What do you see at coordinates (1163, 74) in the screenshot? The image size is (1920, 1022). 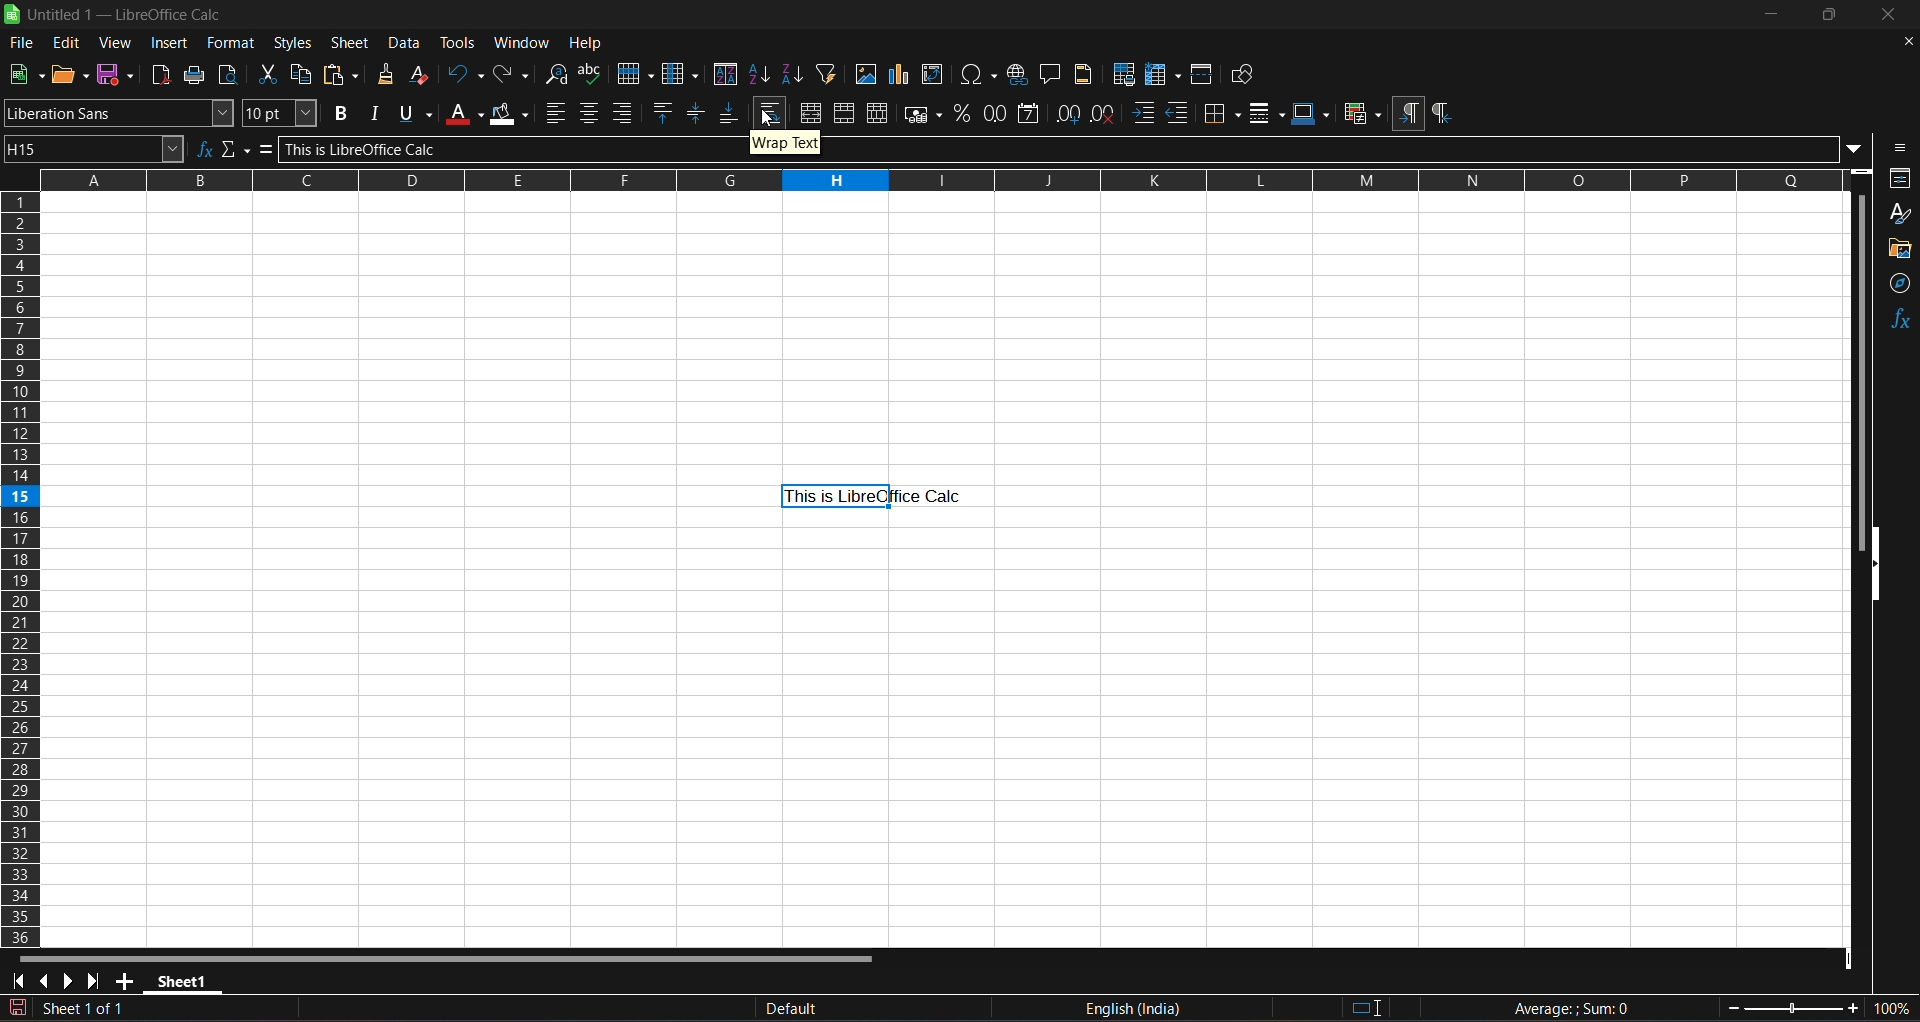 I see `freeze rows nd columns` at bounding box center [1163, 74].